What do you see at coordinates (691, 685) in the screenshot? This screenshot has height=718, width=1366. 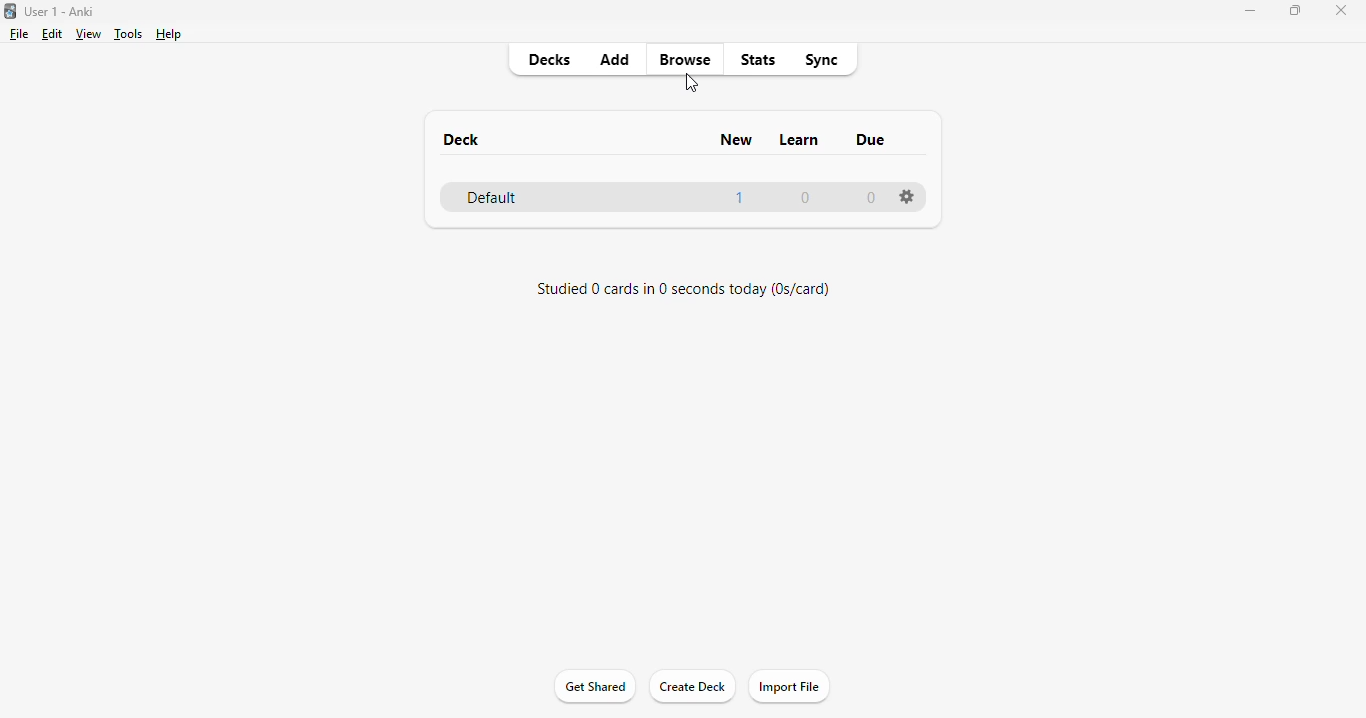 I see `create deck` at bounding box center [691, 685].